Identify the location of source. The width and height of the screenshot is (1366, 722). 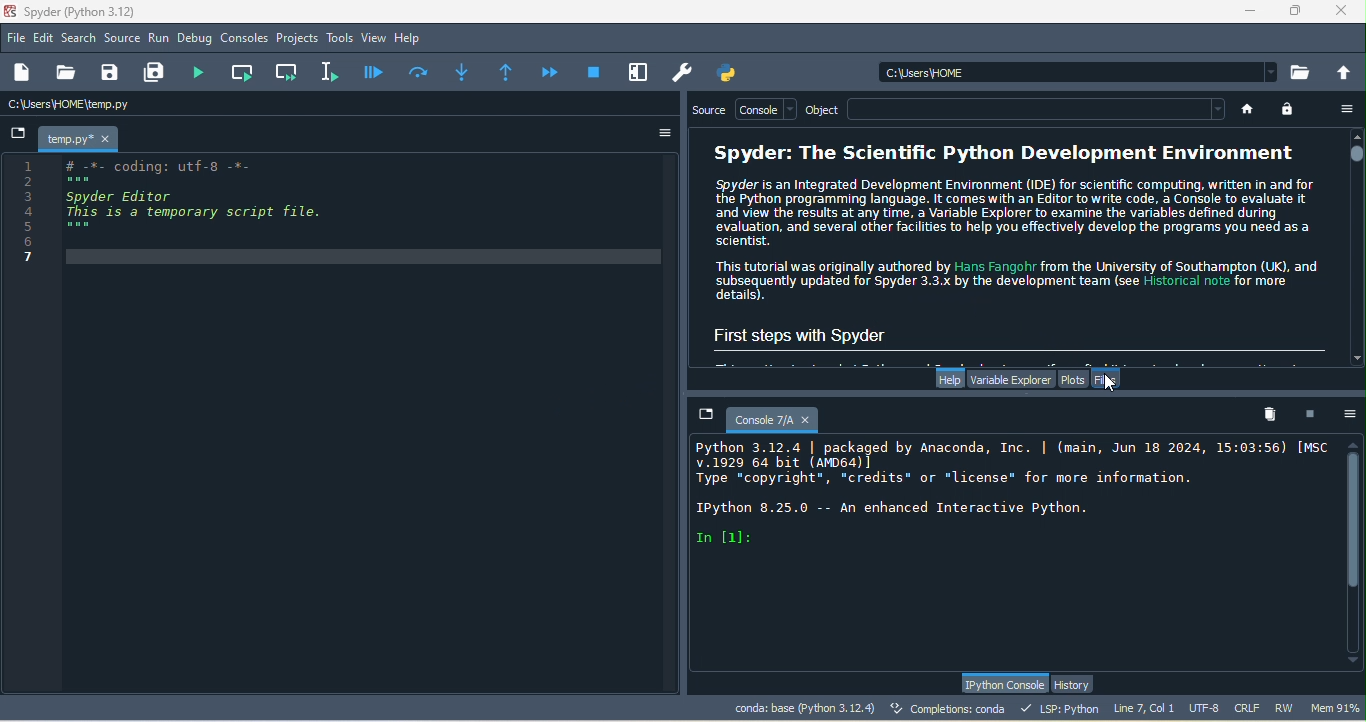
(123, 40).